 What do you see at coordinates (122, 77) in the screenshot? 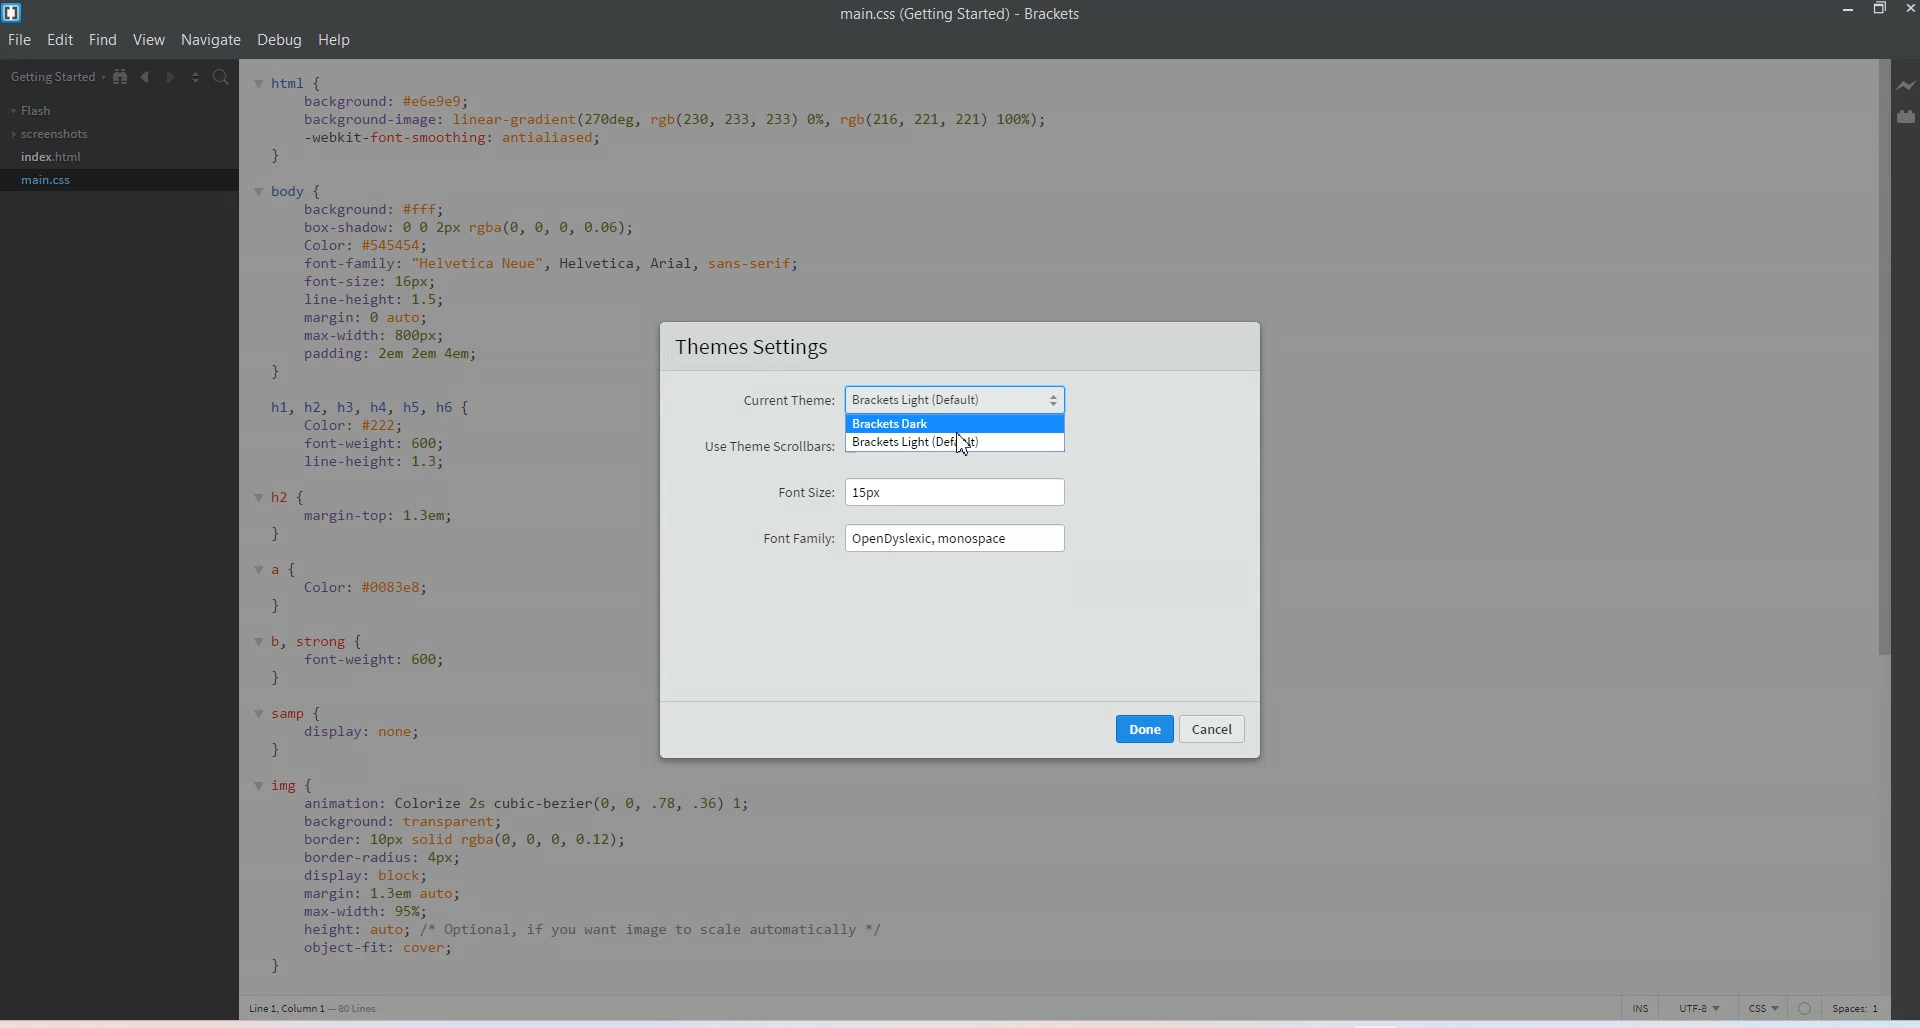
I see `View in Tree file` at bounding box center [122, 77].